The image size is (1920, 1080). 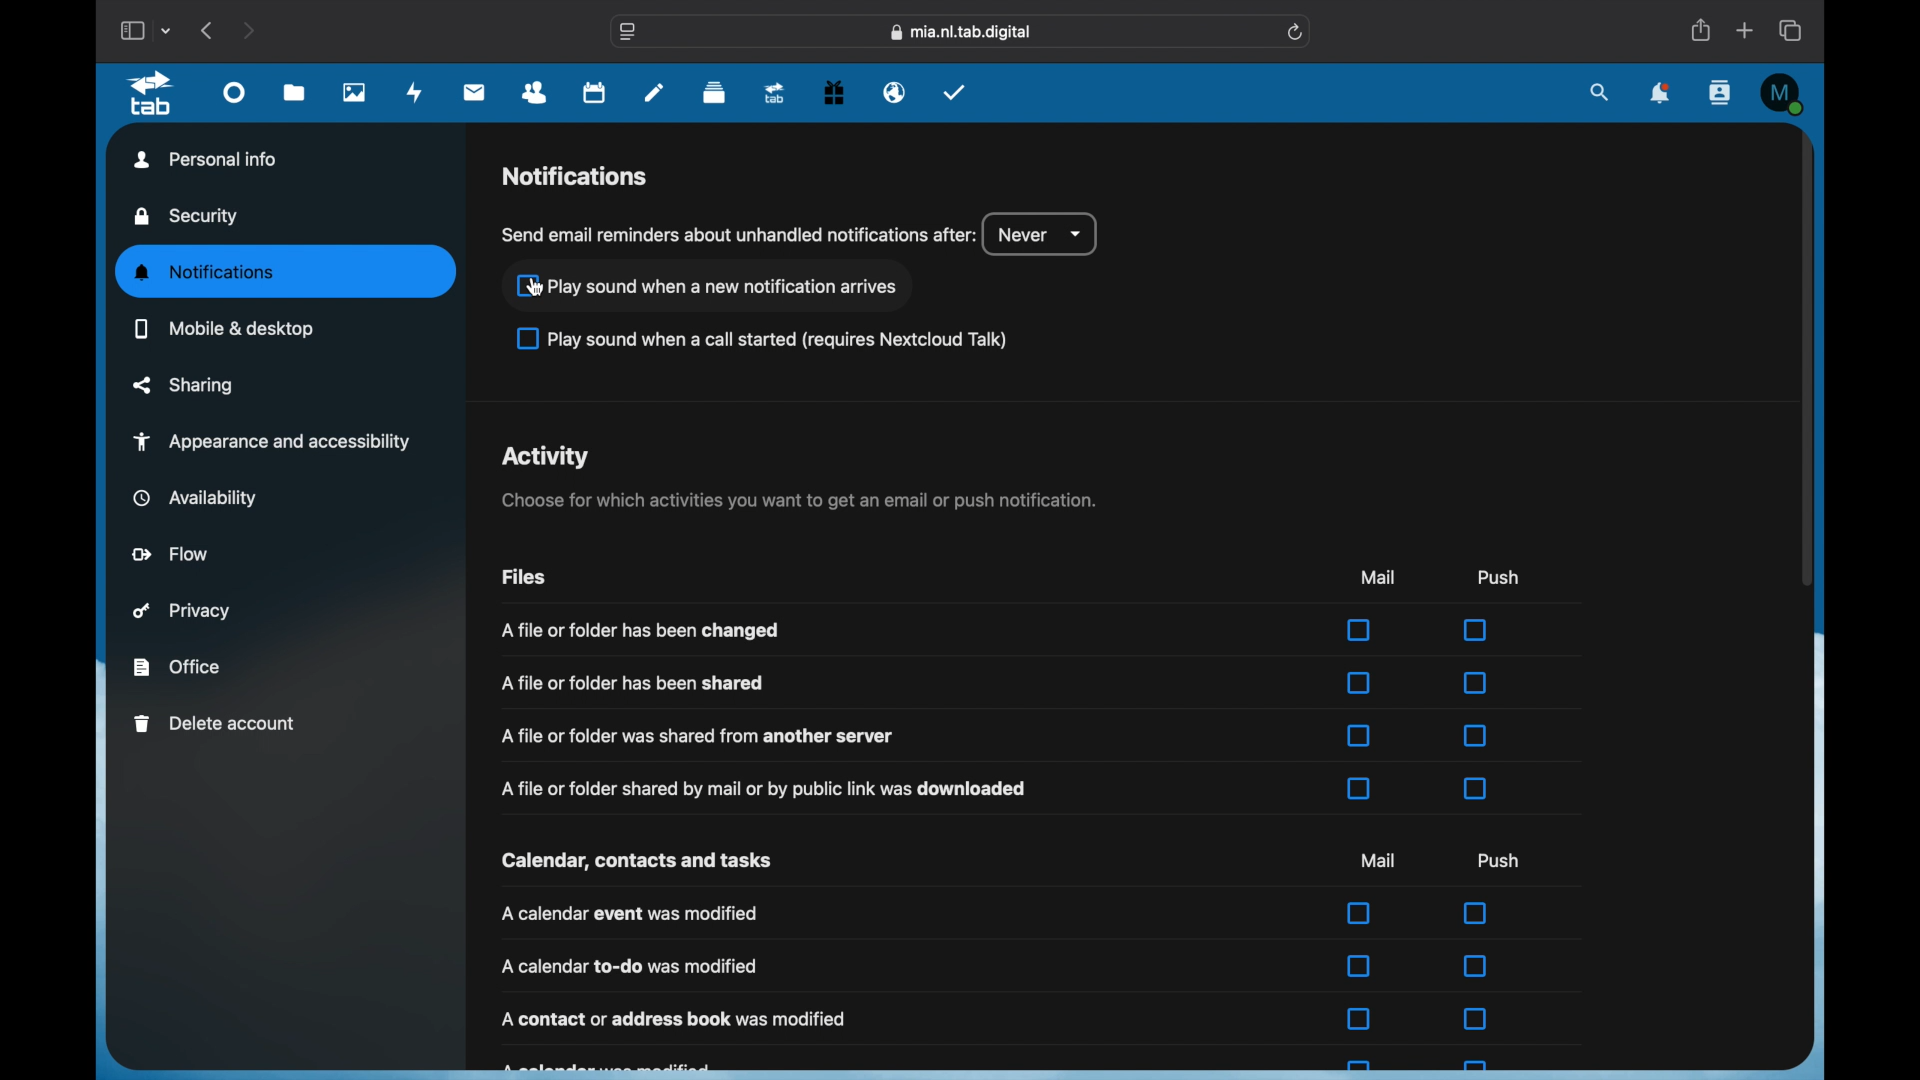 What do you see at coordinates (576, 177) in the screenshot?
I see `notifications` at bounding box center [576, 177].